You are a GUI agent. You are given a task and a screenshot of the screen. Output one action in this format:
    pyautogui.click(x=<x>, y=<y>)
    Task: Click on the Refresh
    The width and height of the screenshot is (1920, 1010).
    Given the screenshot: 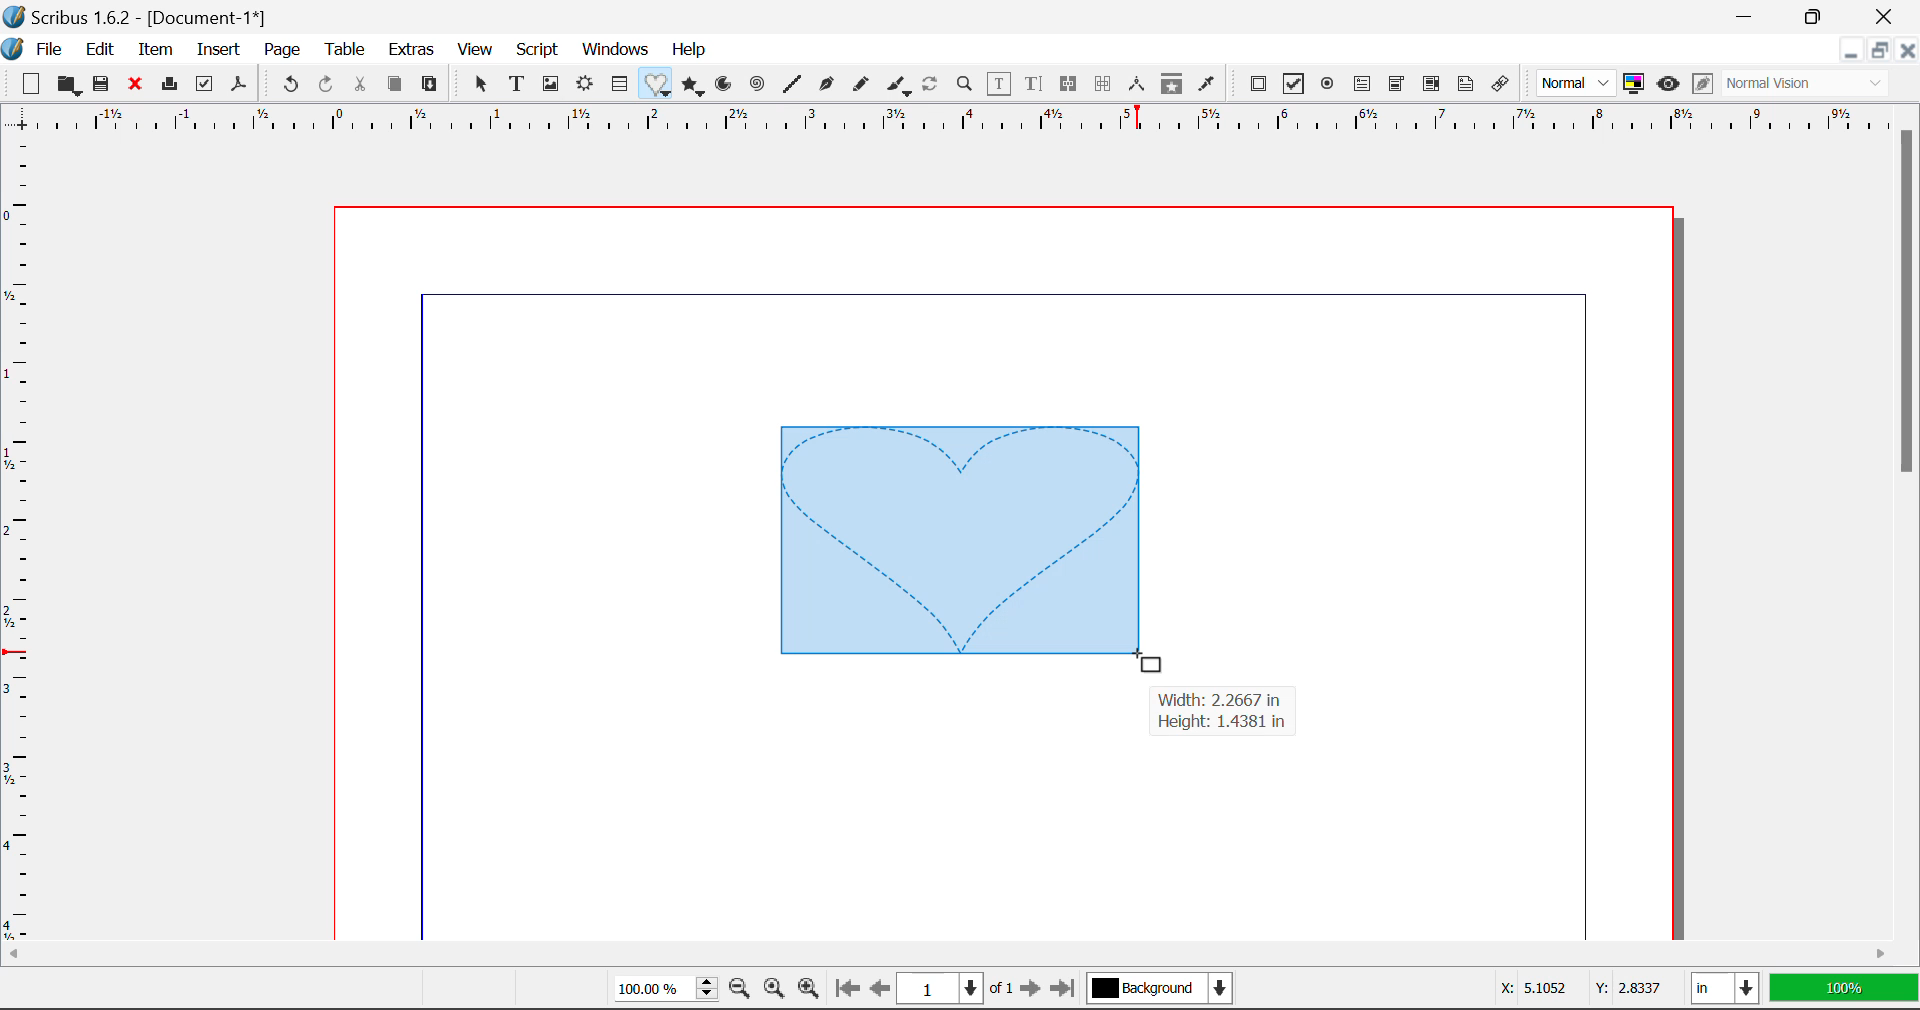 What is the action you would take?
    pyautogui.click(x=934, y=87)
    